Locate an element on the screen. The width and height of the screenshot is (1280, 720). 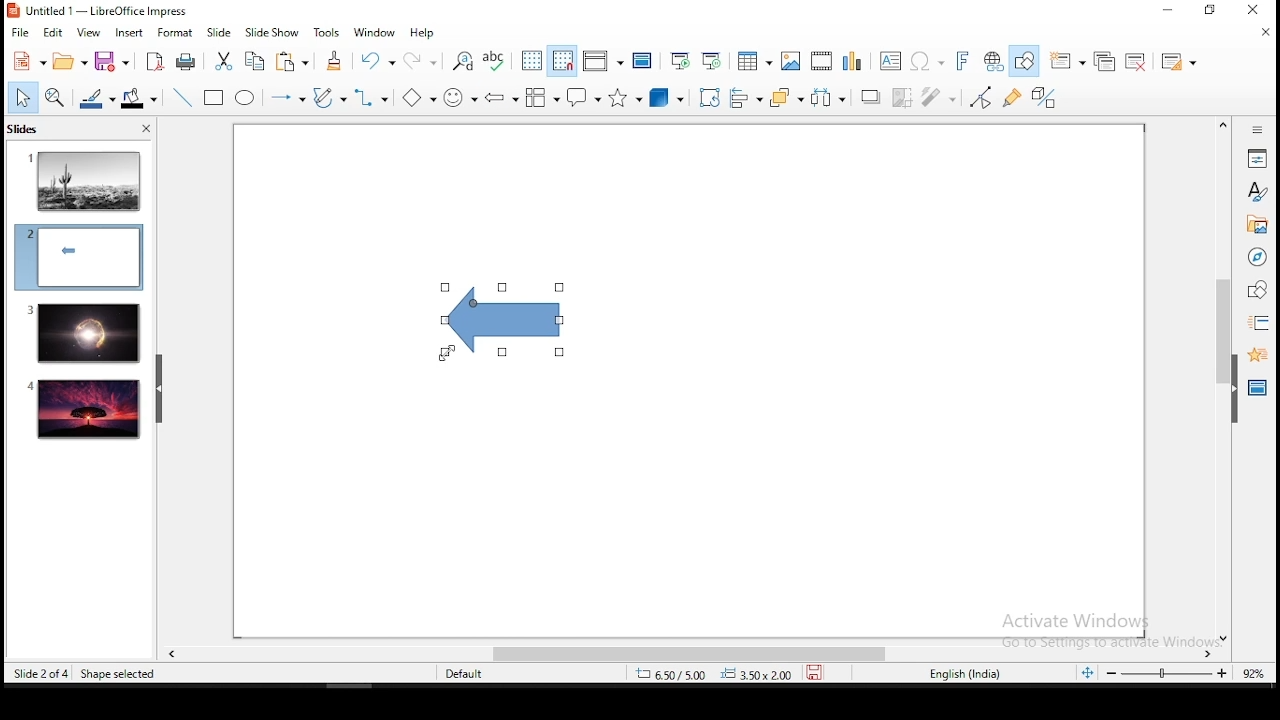
toggle extrusiuon is located at coordinates (1046, 97).